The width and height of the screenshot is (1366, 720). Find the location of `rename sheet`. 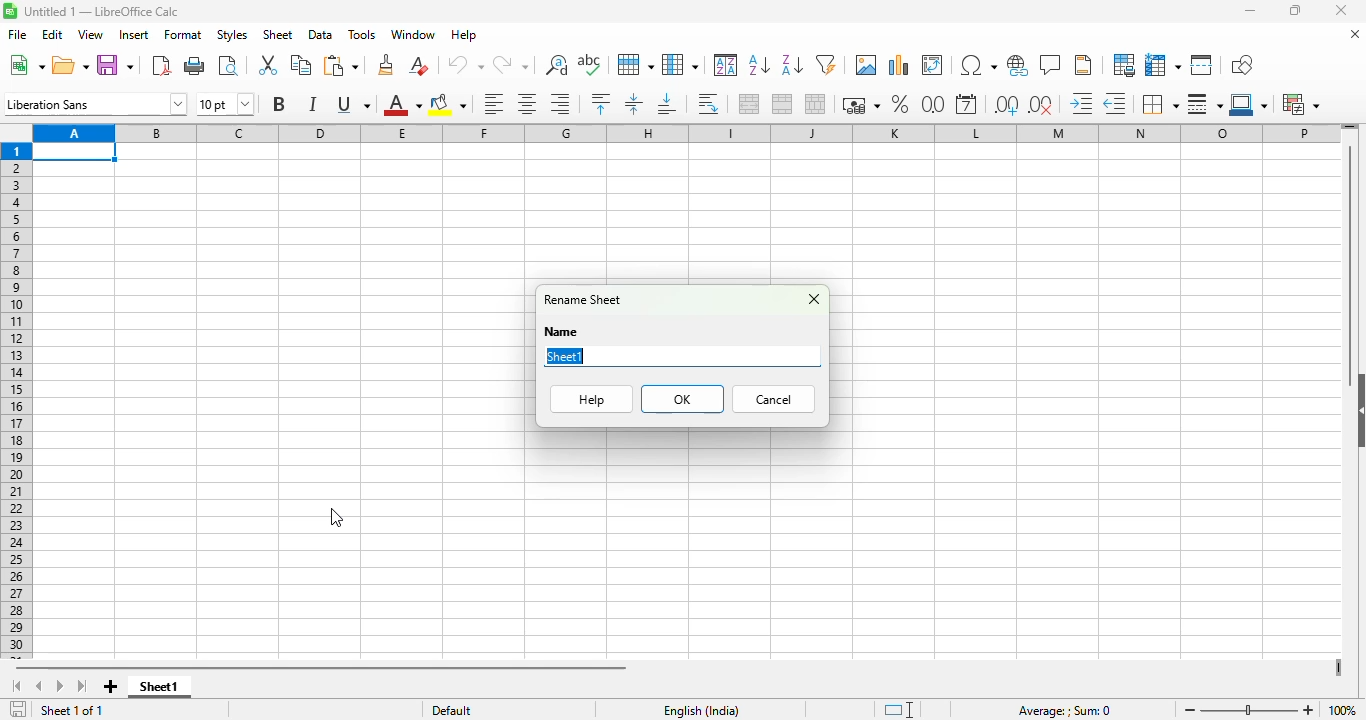

rename sheet is located at coordinates (582, 299).